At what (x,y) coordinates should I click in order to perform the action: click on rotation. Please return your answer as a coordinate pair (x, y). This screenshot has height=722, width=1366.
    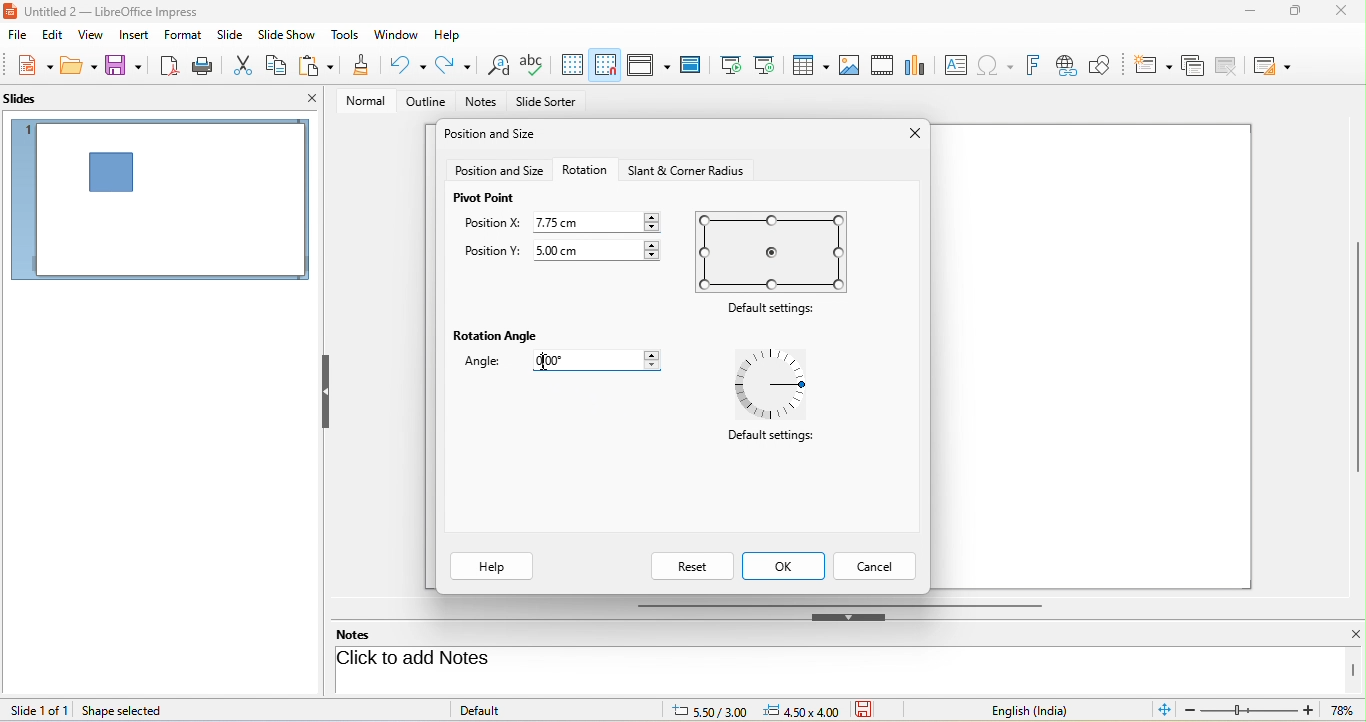
    Looking at the image, I should click on (585, 169).